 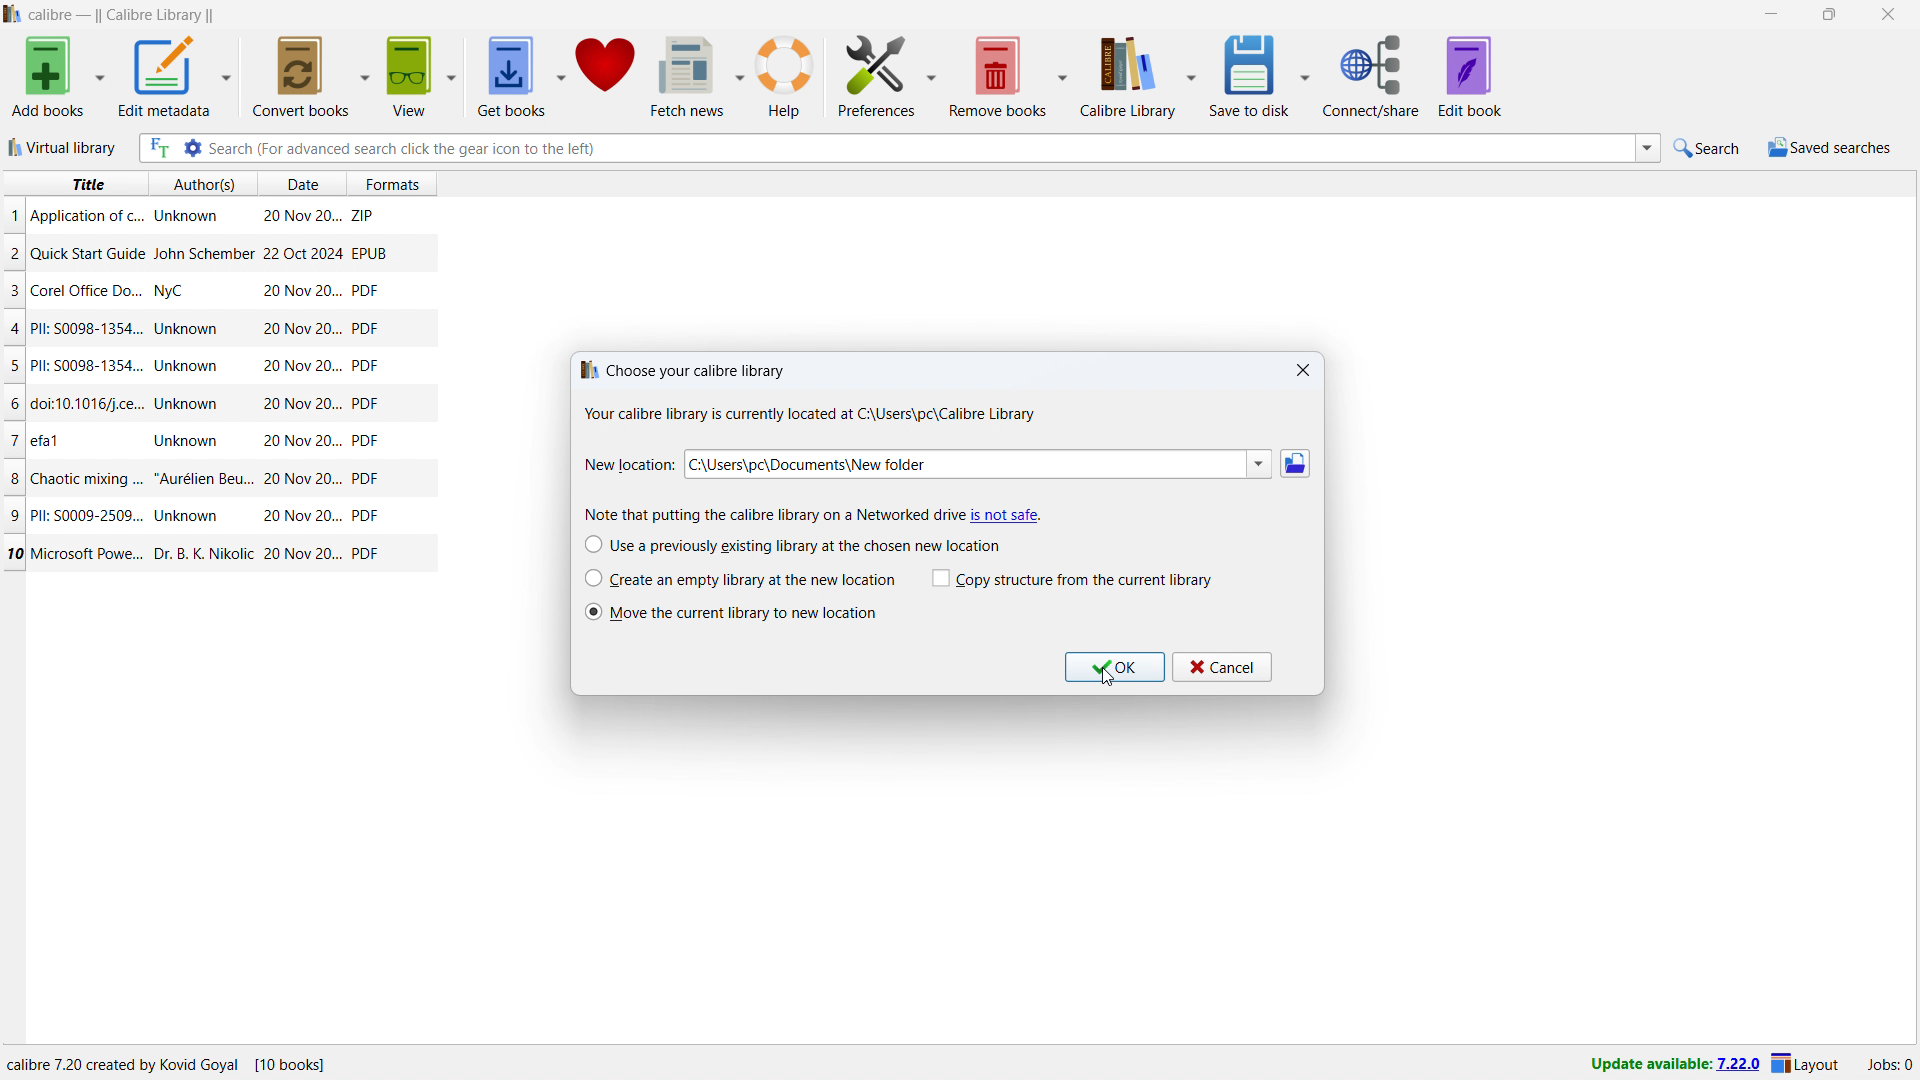 I want to click on remove books options, so click(x=1062, y=76).